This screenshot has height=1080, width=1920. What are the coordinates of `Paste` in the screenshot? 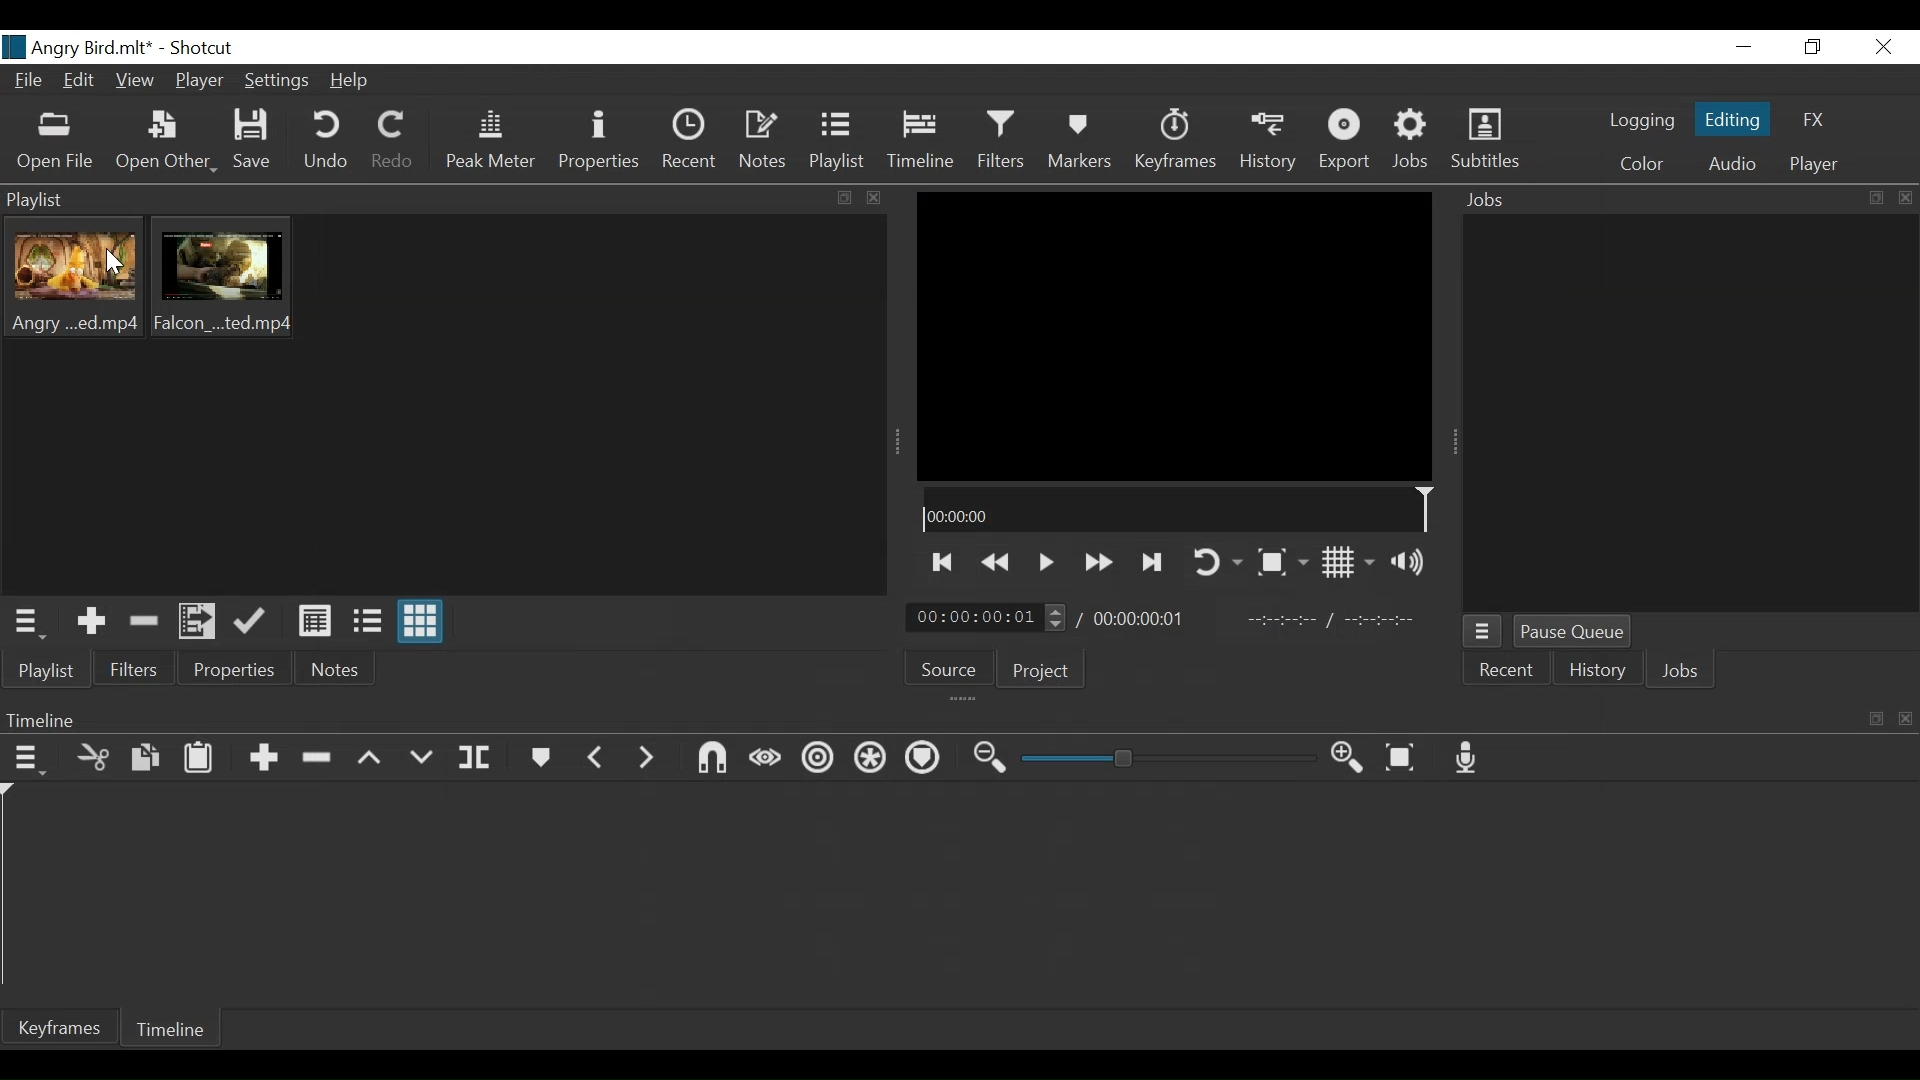 It's located at (203, 759).